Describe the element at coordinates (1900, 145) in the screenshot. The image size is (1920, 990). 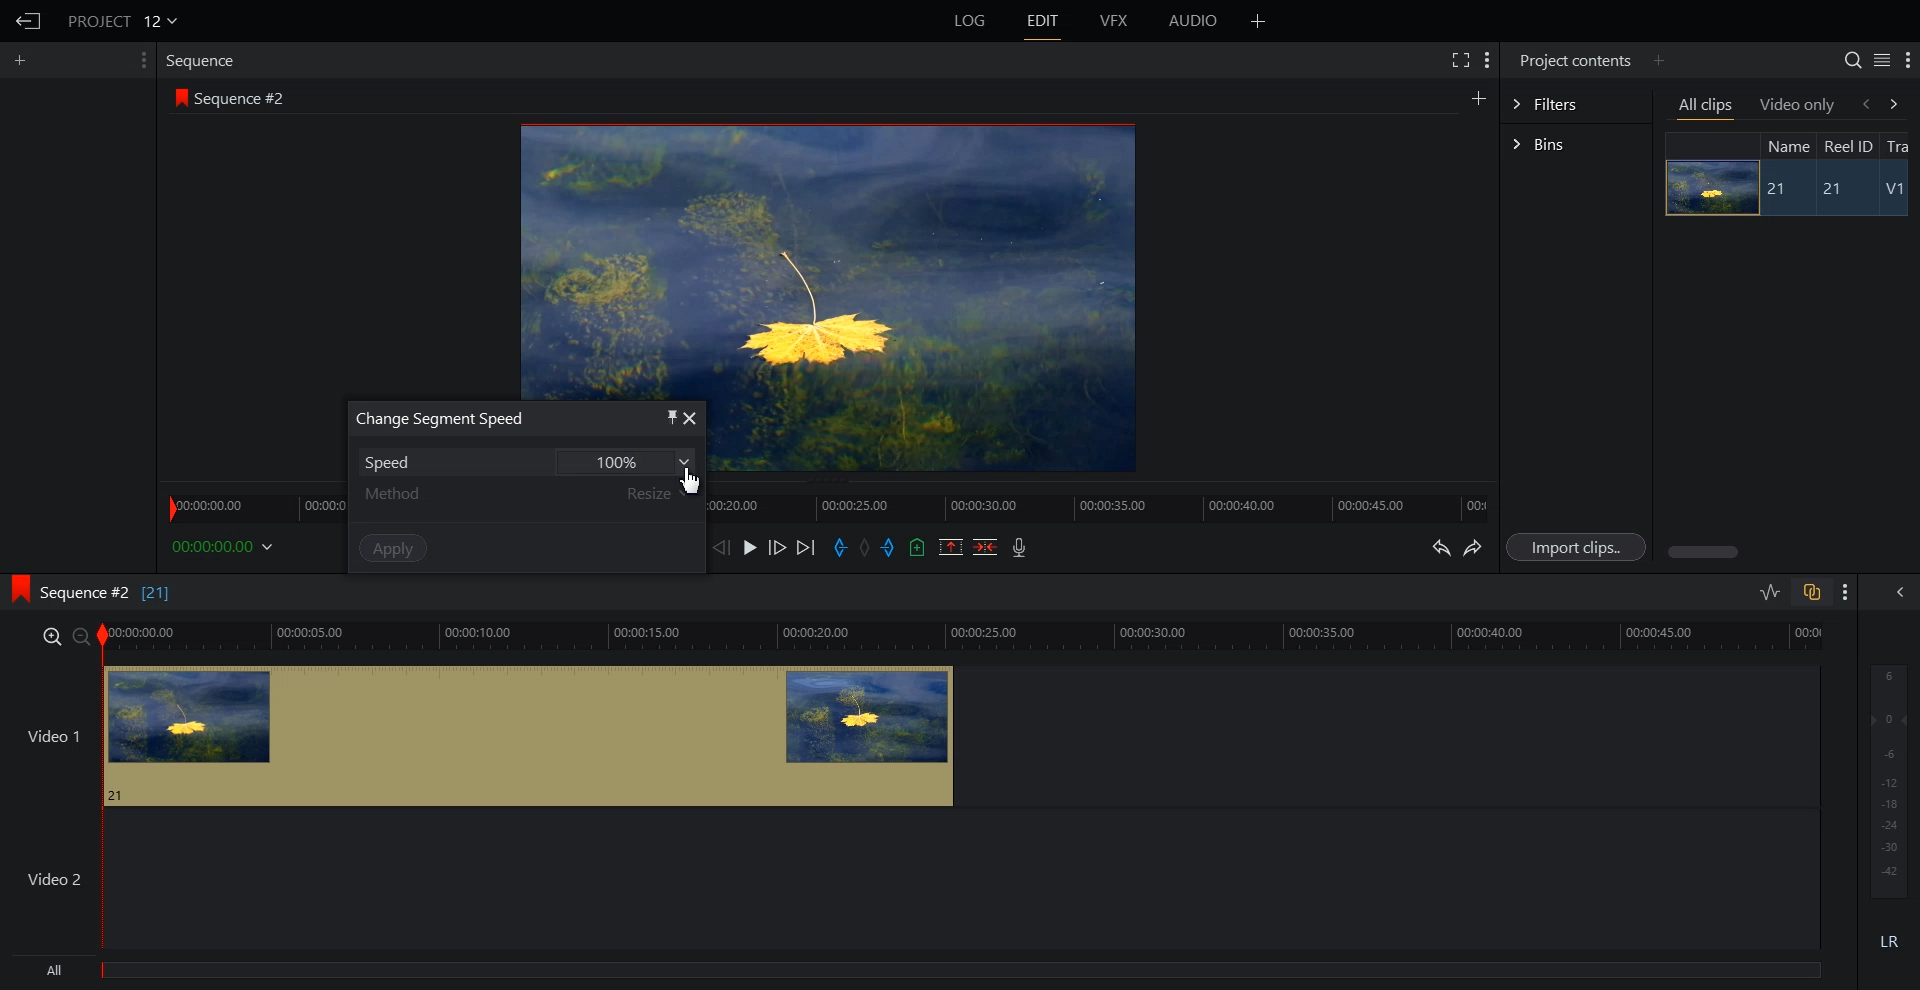
I see `Tra` at that location.